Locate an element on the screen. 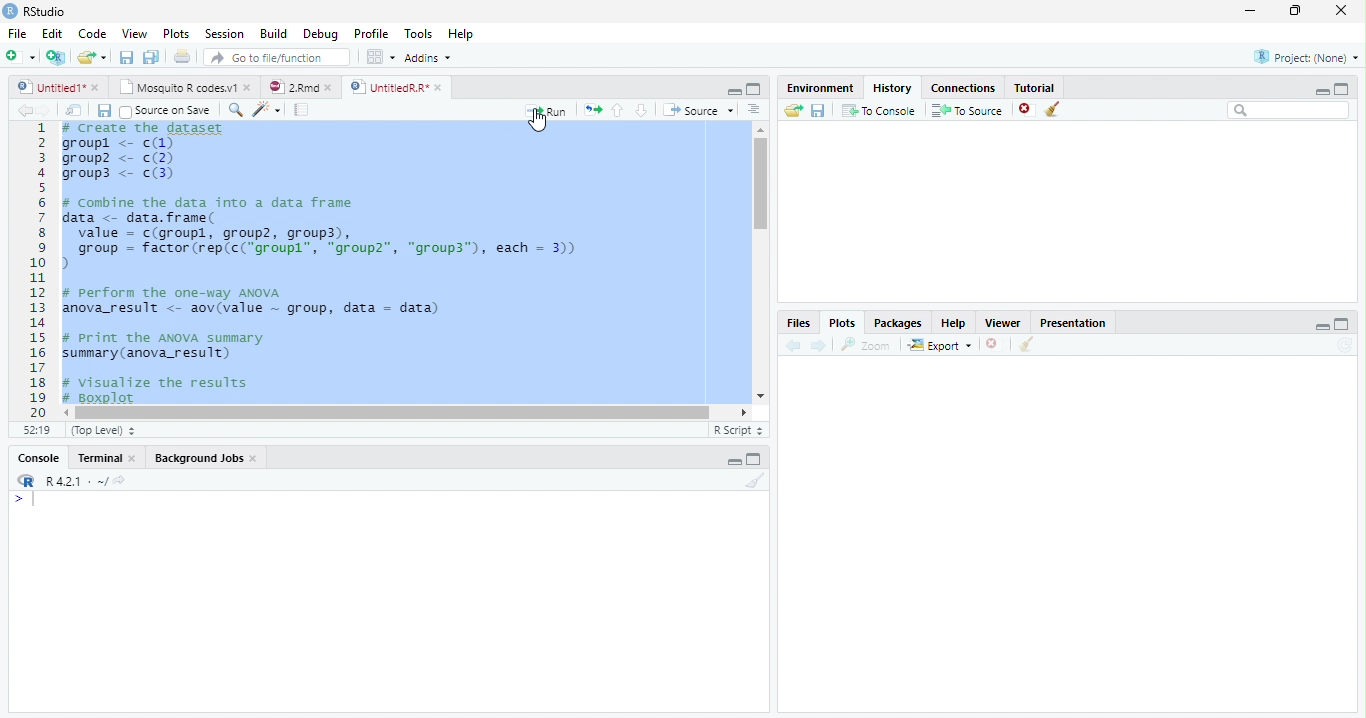 The width and height of the screenshot is (1366, 718). Magic code is located at coordinates (267, 111).